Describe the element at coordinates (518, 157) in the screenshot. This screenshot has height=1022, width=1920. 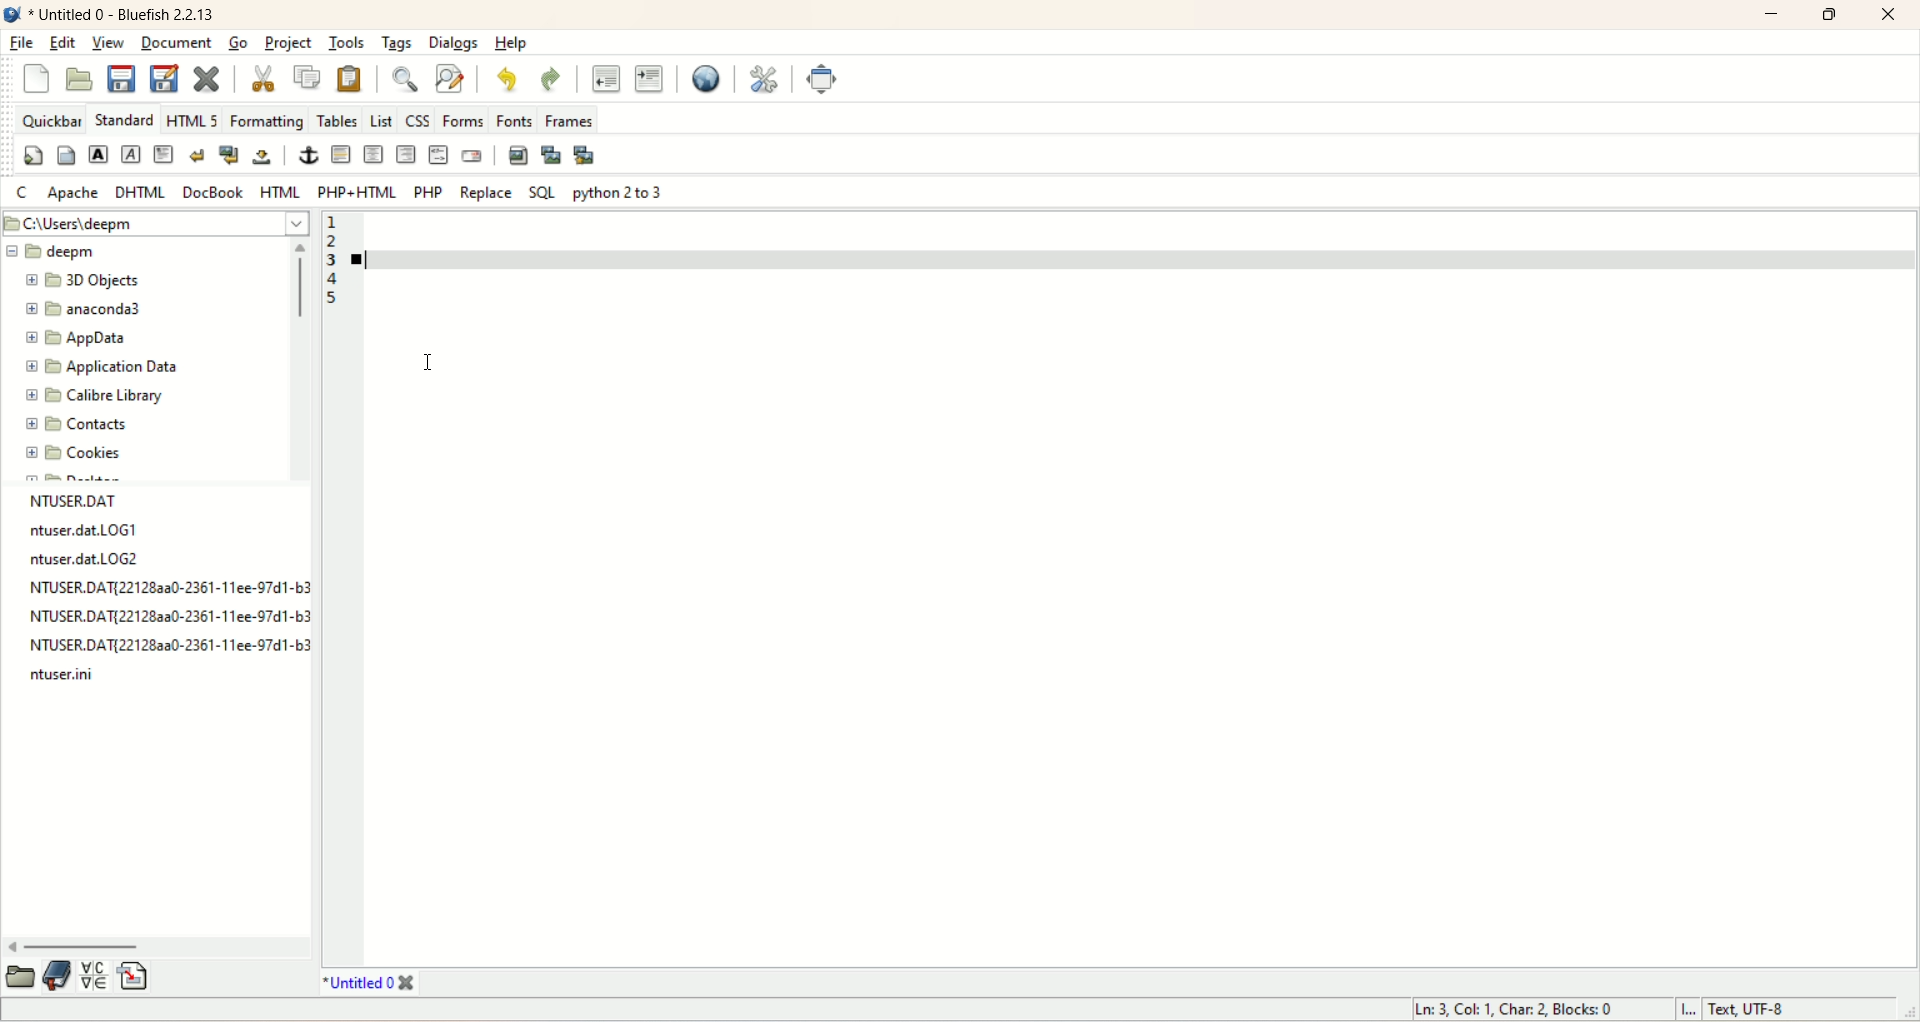
I see `insert image` at that location.